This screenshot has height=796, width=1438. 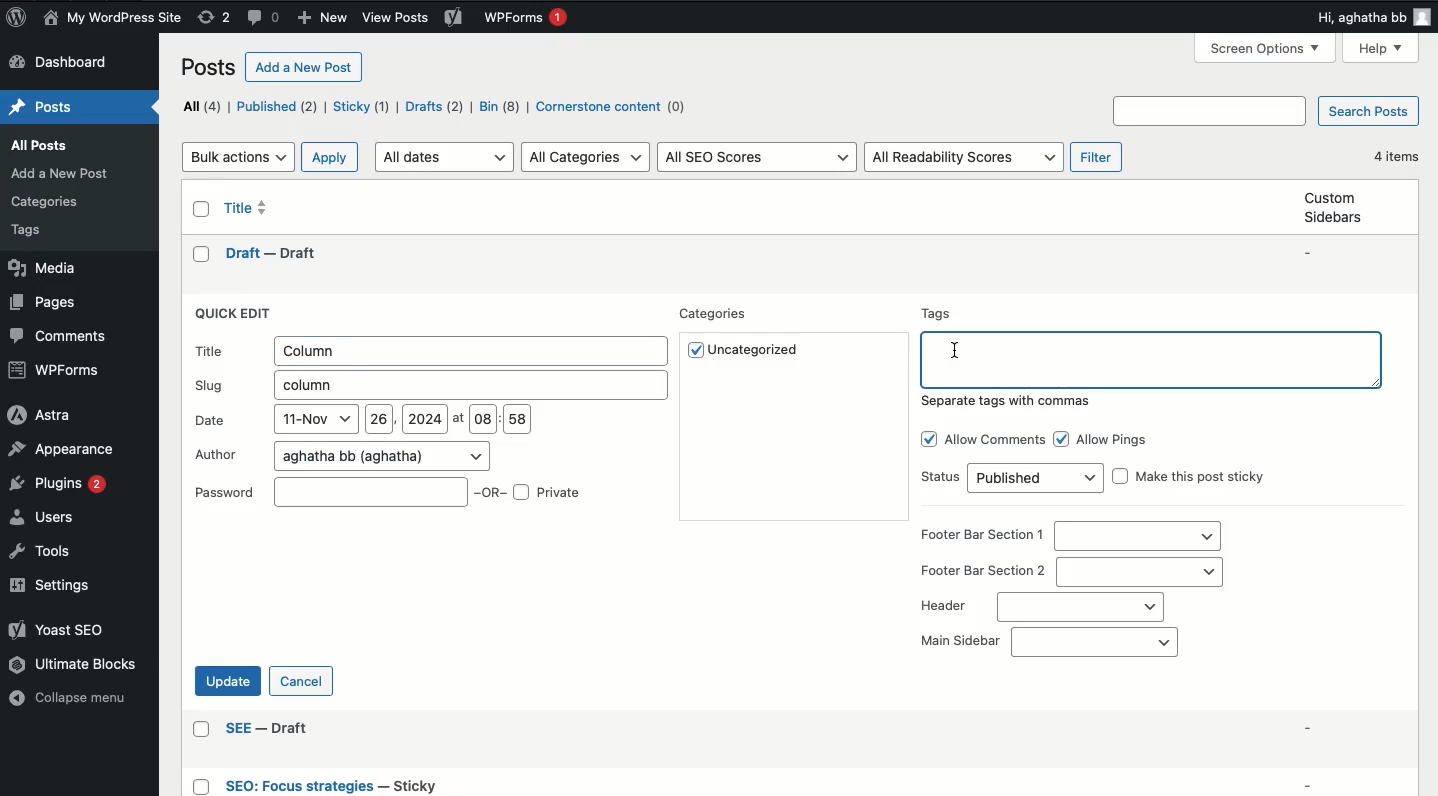 What do you see at coordinates (411, 785) in the screenshot?
I see `` at bounding box center [411, 785].